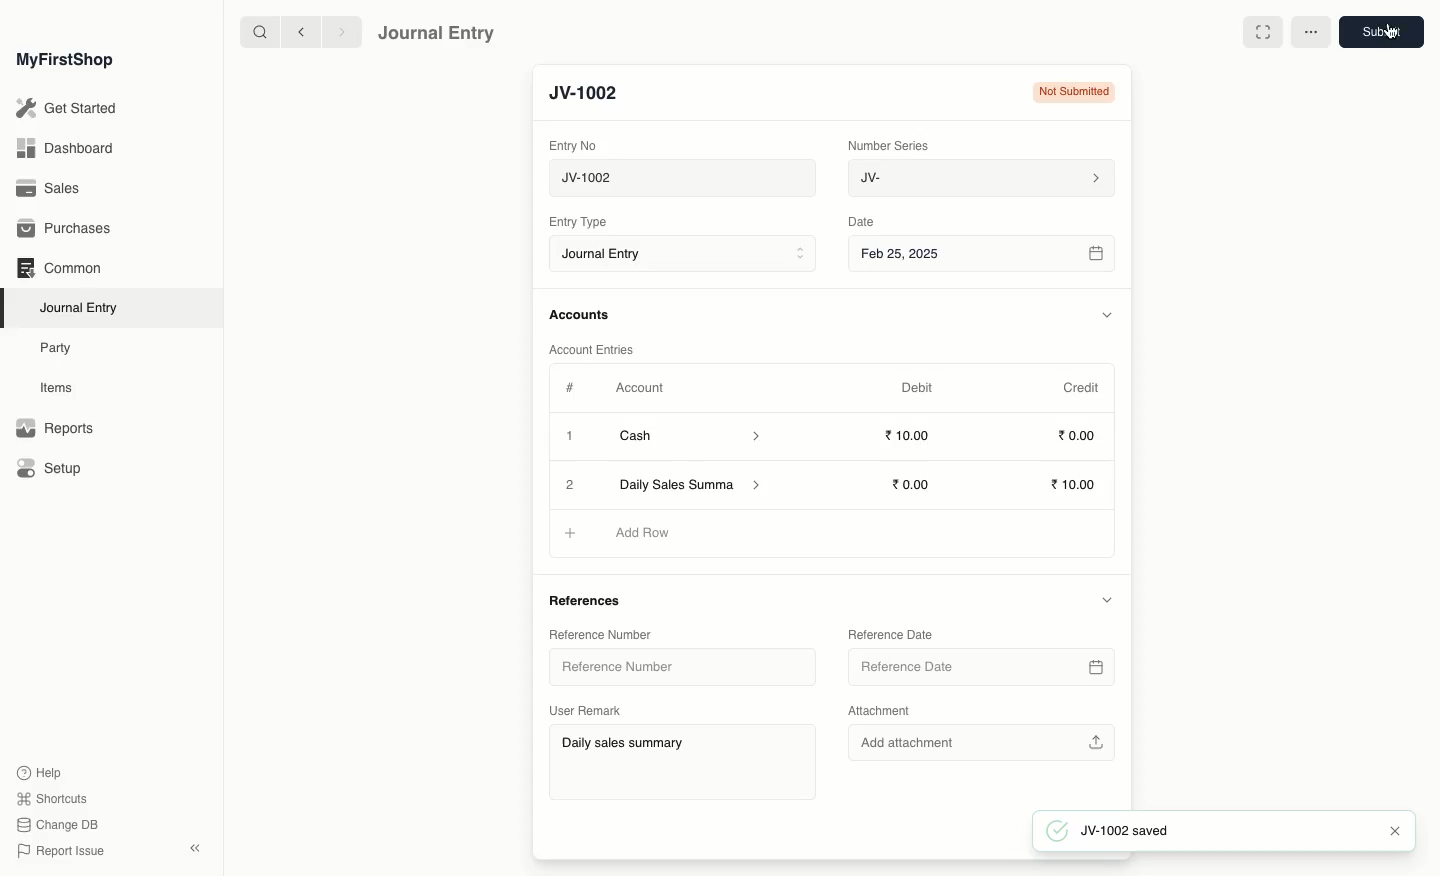  What do you see at coordinates (979, 178) in the screenshot?
I see `JV-` at bounding box center [979, 178].